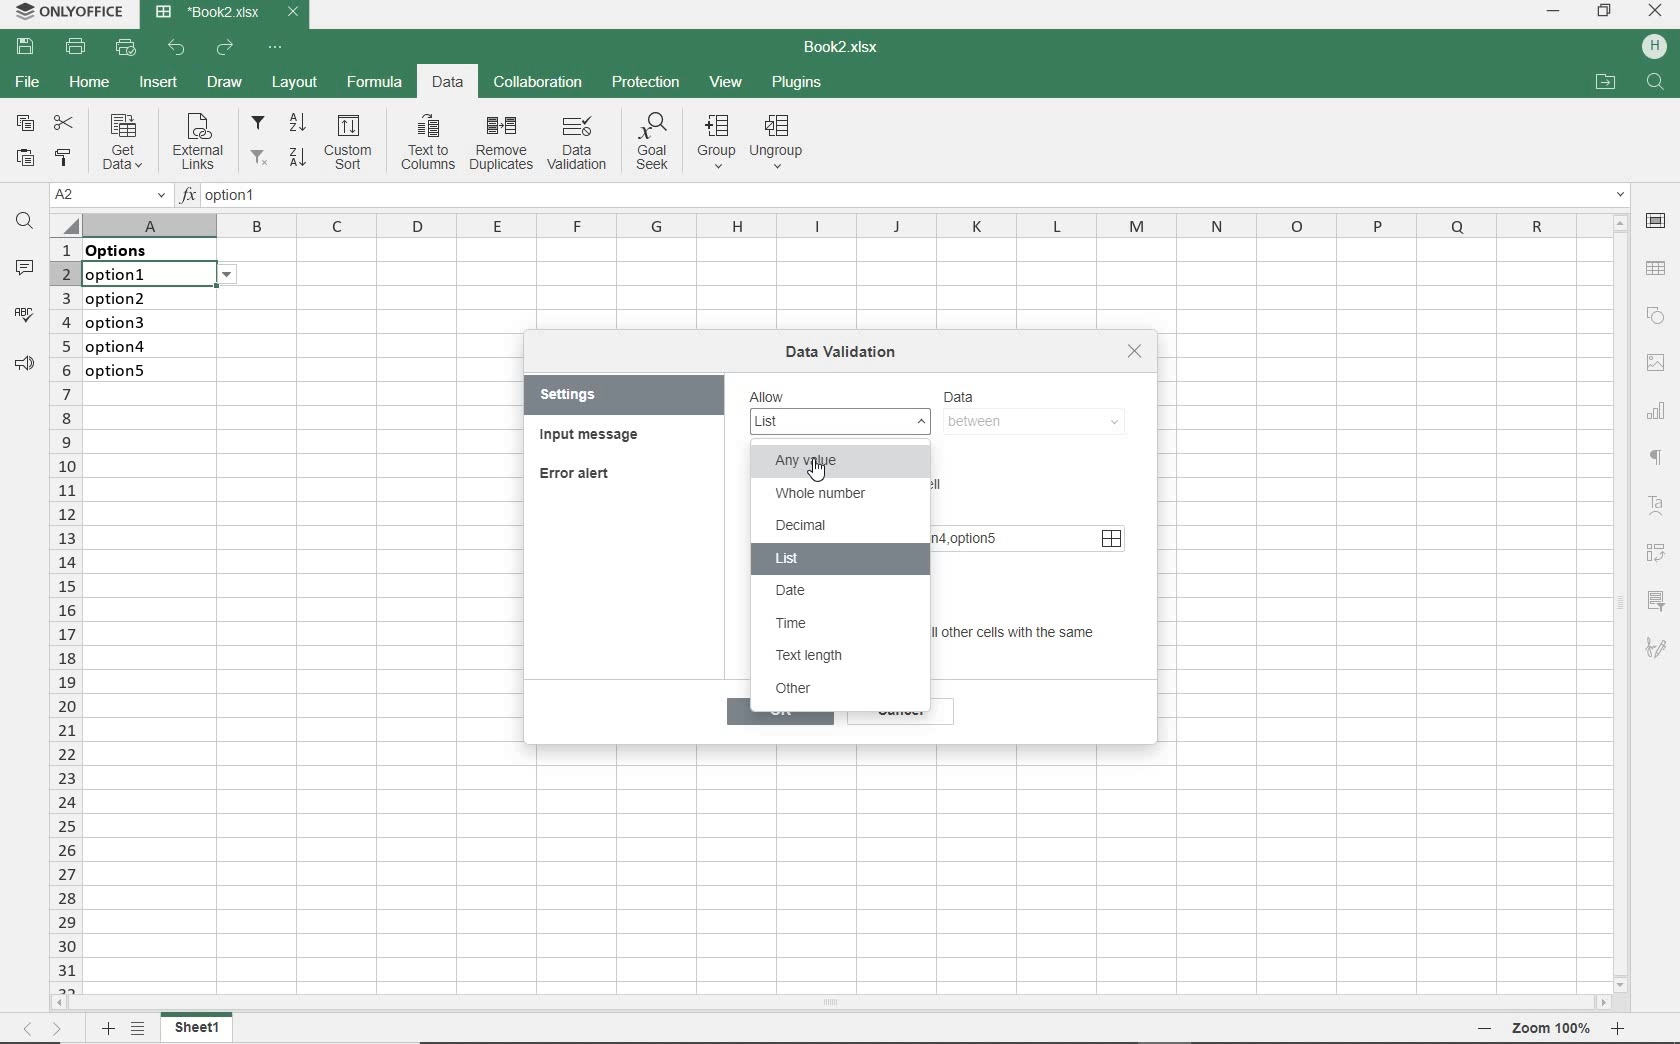  What do you see at coordinates (1658, 316) in the screenshot?
I see `SHAPE` at bounding box center [1658, 316].